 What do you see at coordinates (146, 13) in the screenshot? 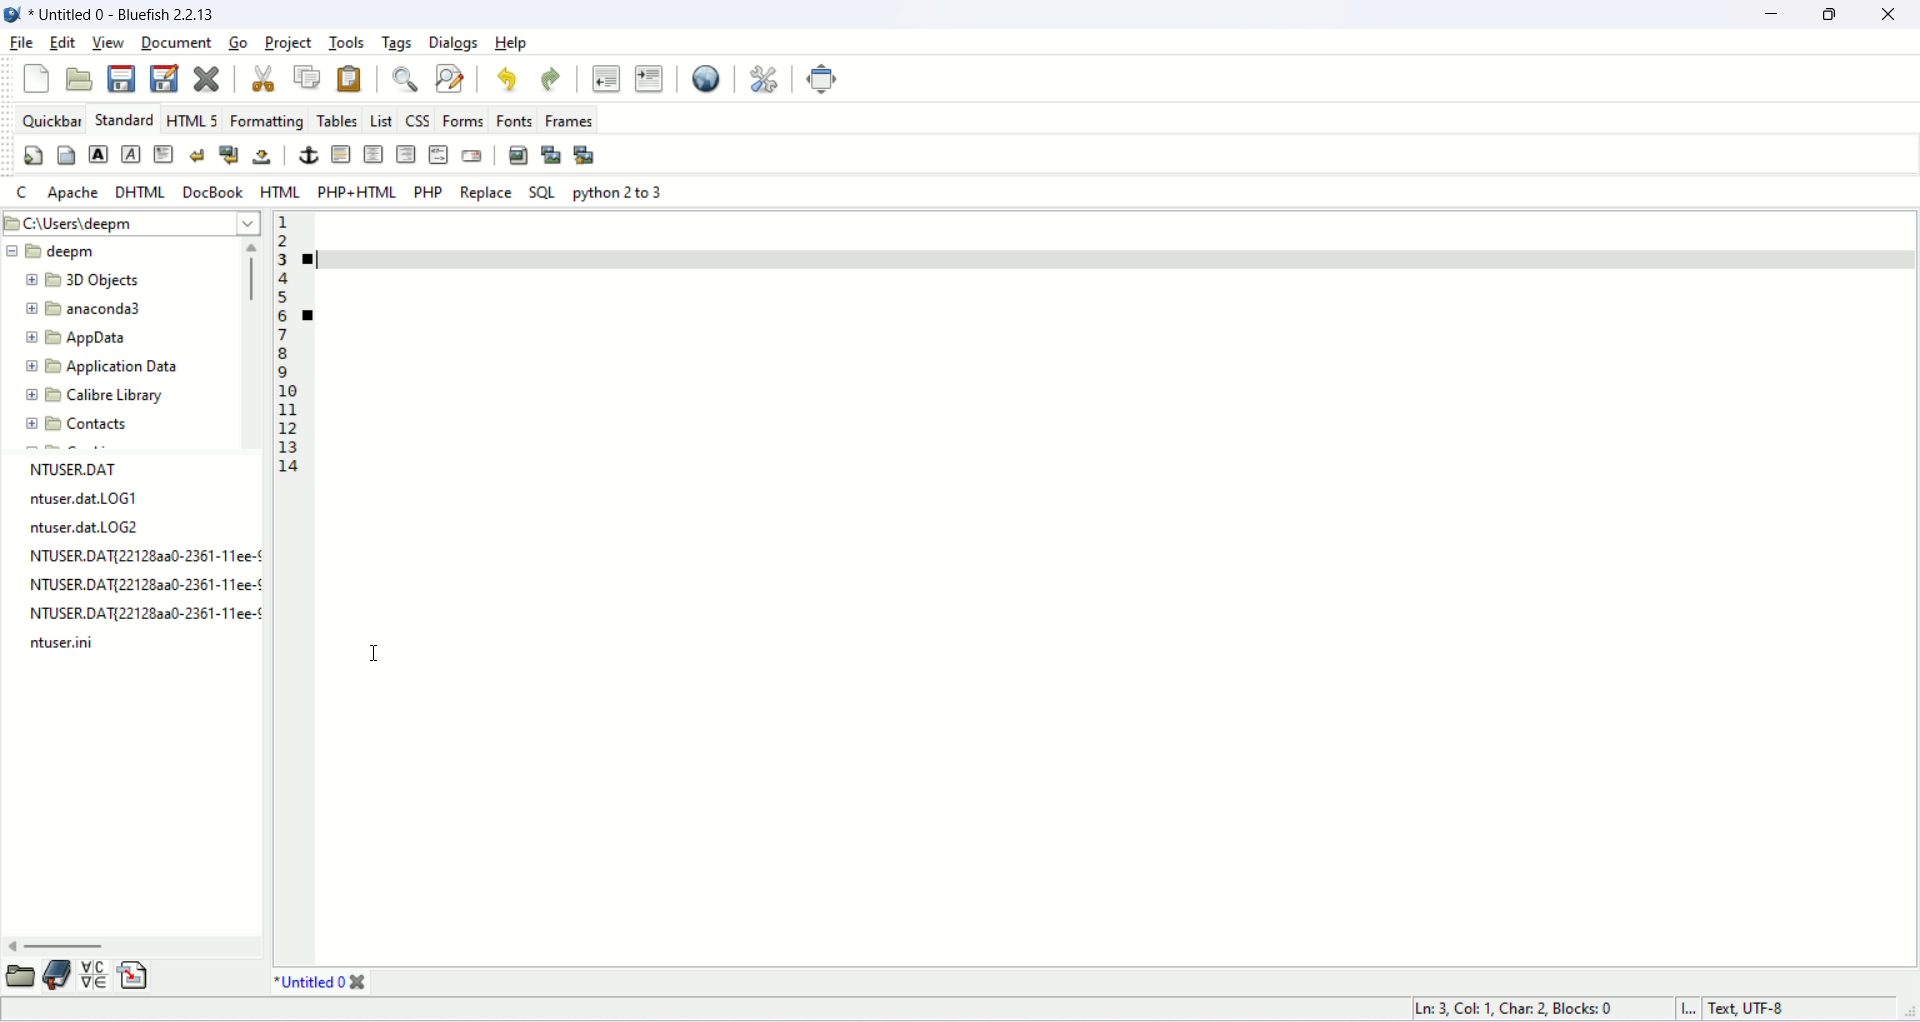
I see `document name` at bounding box center [146, 13].